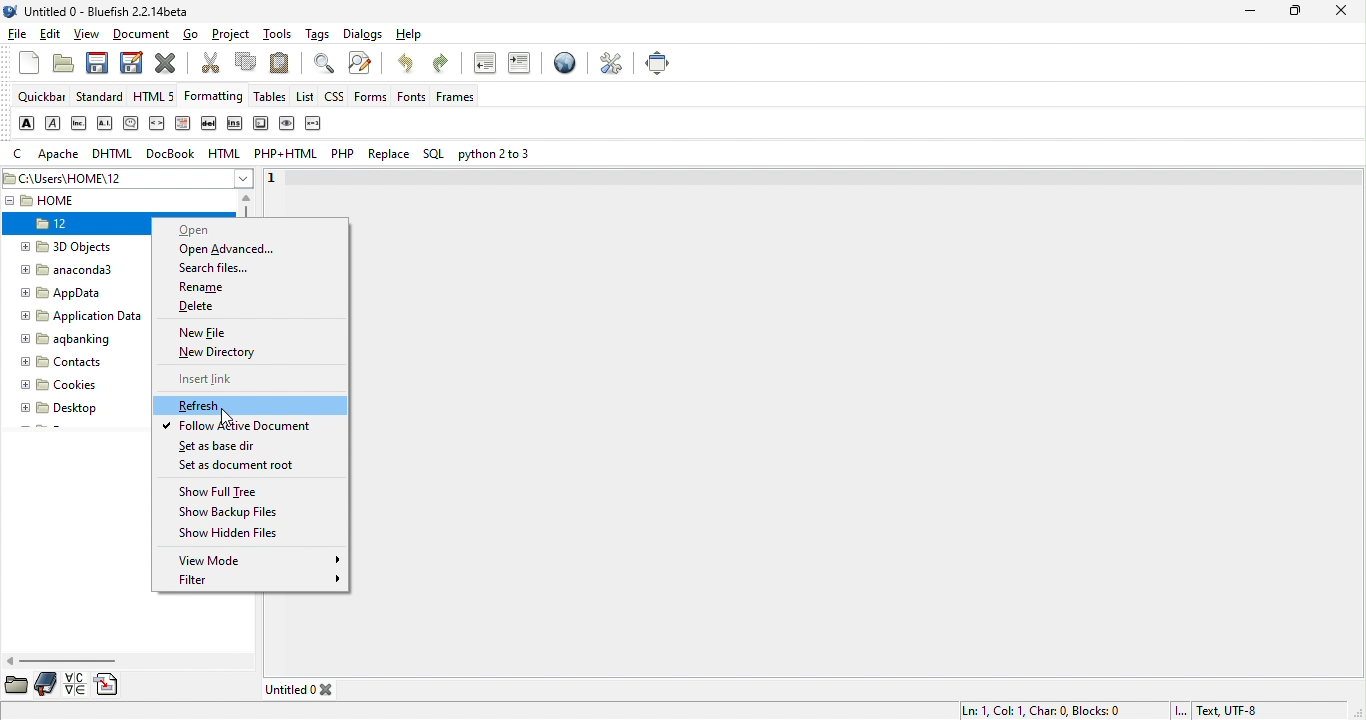  Describe the element at coordinates (414, 36) in the screenshot. I see `help` at that location.